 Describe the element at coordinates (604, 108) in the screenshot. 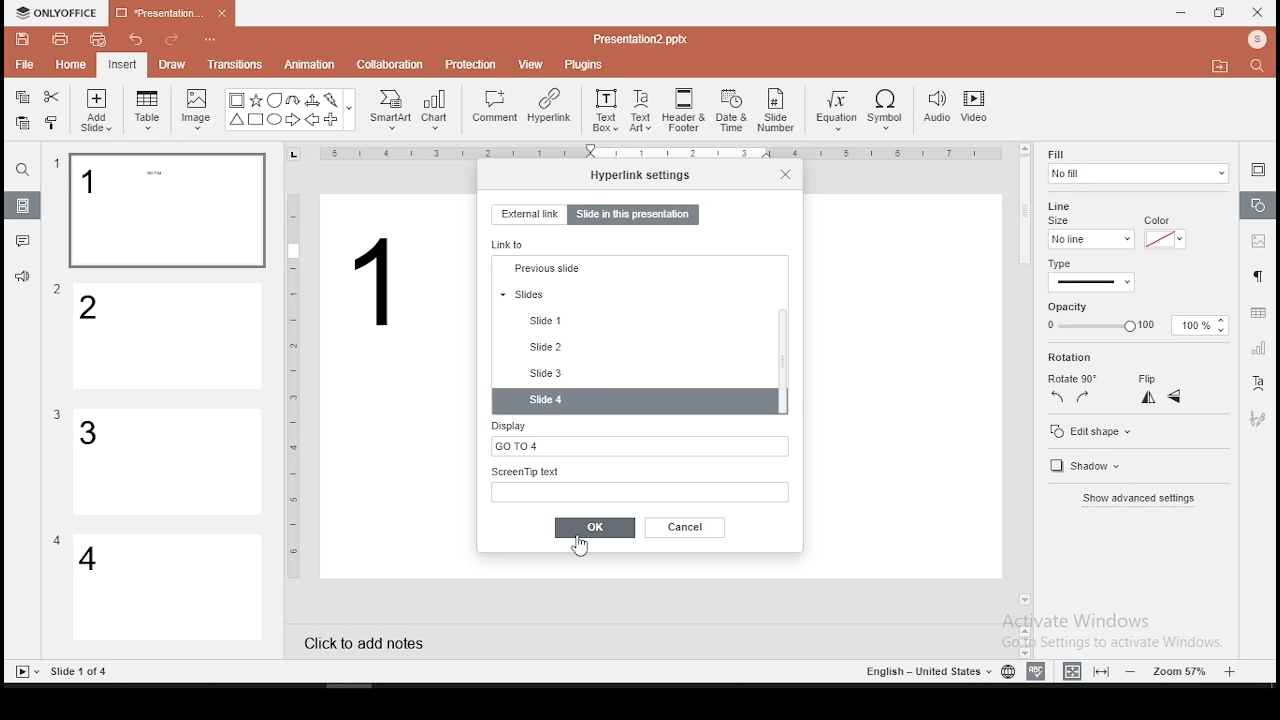

I see `text box` at that location.